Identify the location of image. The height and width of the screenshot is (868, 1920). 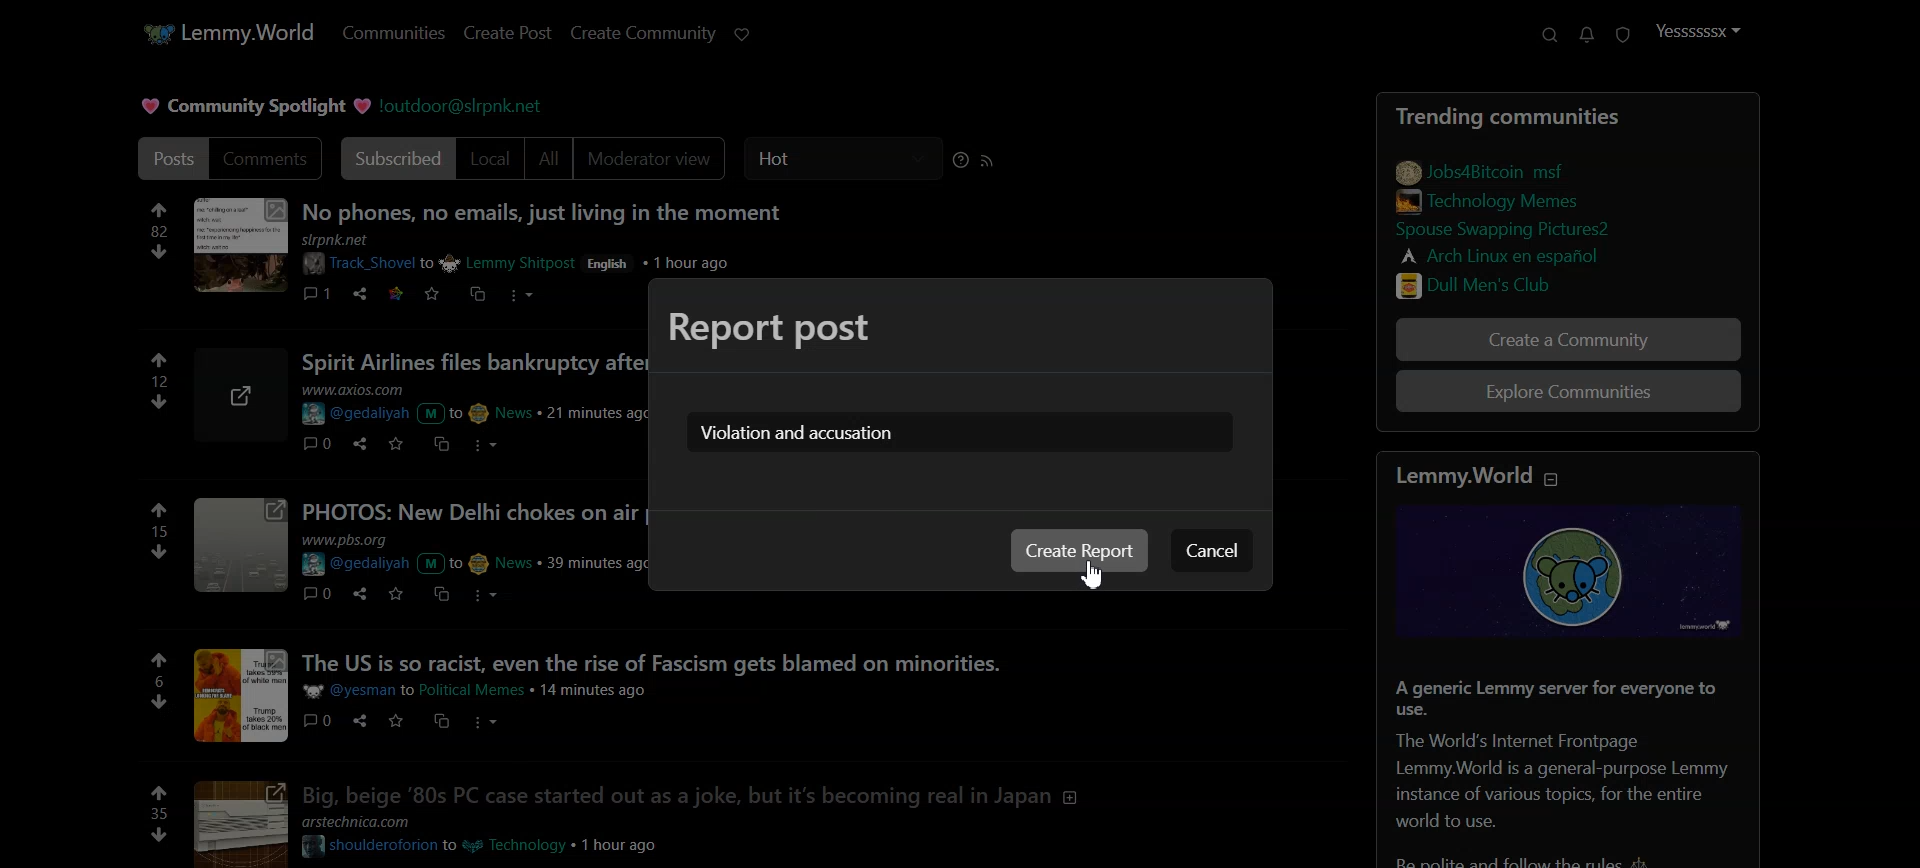
(236, 823).